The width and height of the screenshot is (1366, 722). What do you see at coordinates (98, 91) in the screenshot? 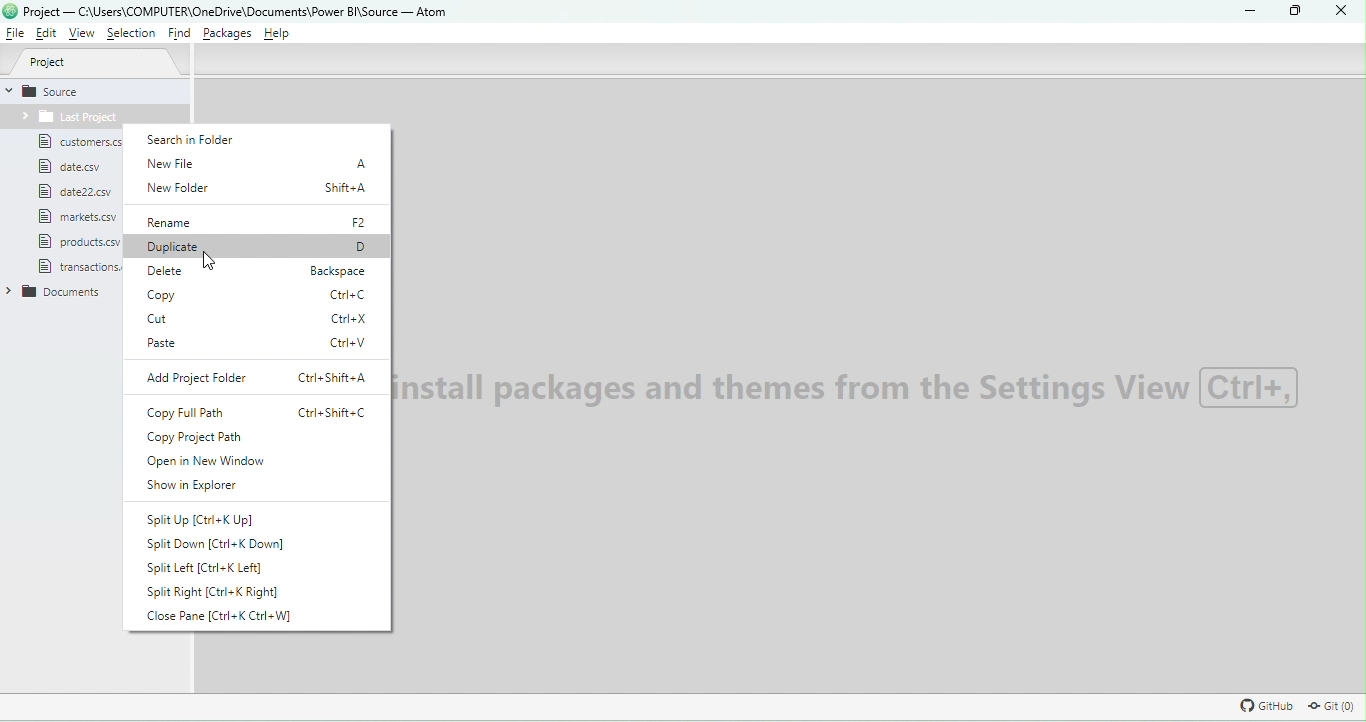
I see `Source` at bounding box center [98, 91].